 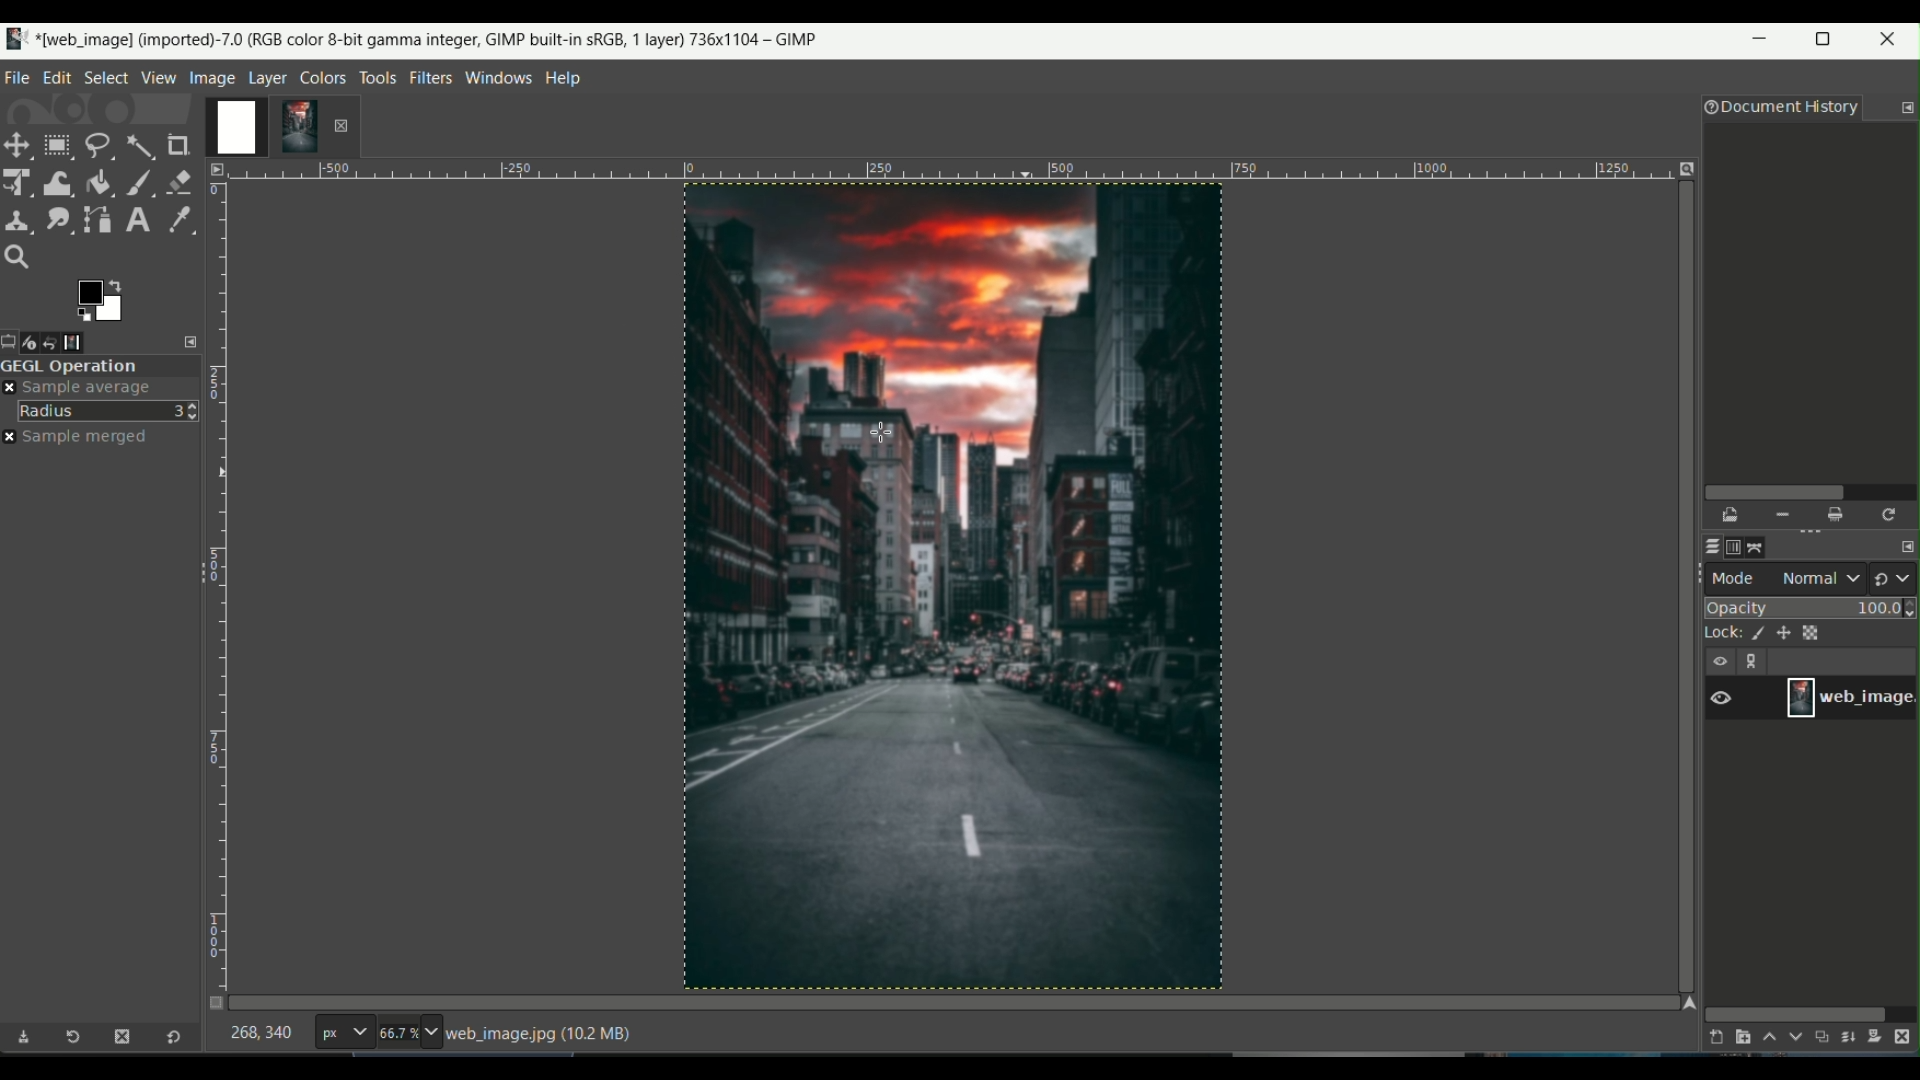 What do you see at coordinates (539, 1034) in the screenshot?
I see `description` at bounding box center [539, 1034].